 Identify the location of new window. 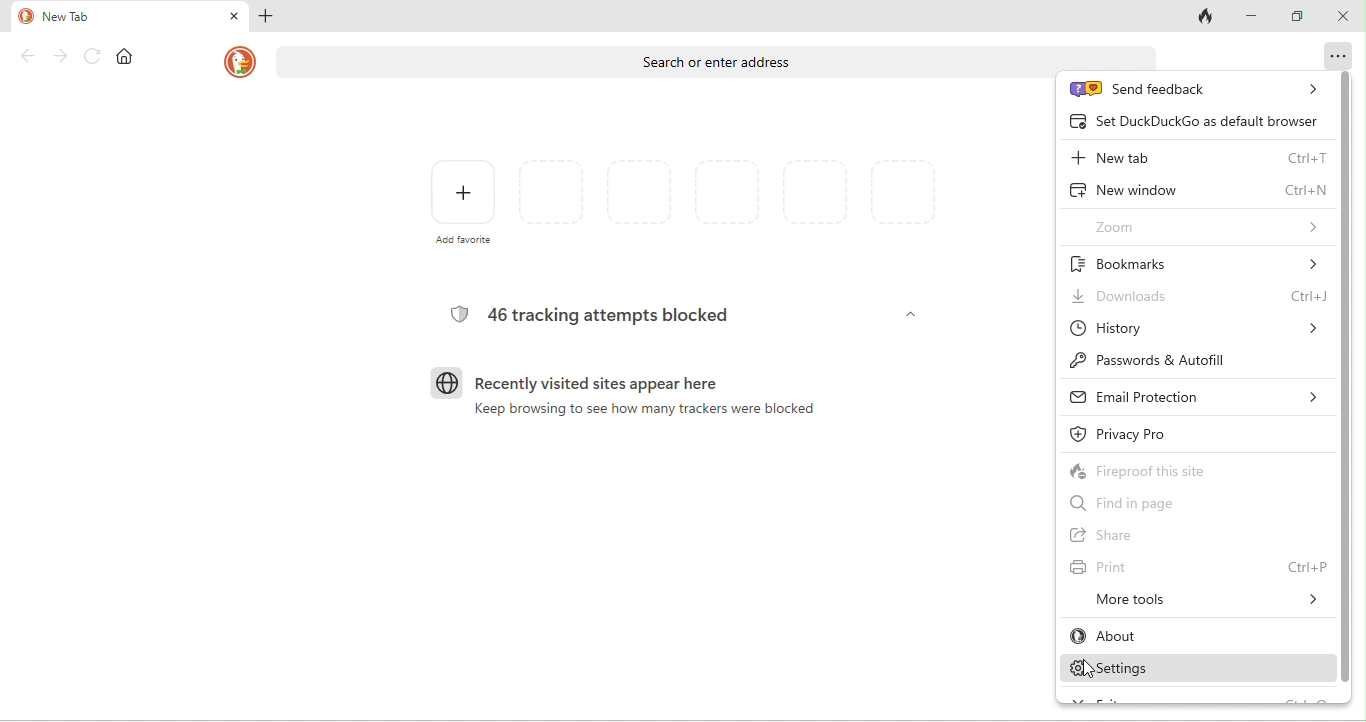
(1197, 192).